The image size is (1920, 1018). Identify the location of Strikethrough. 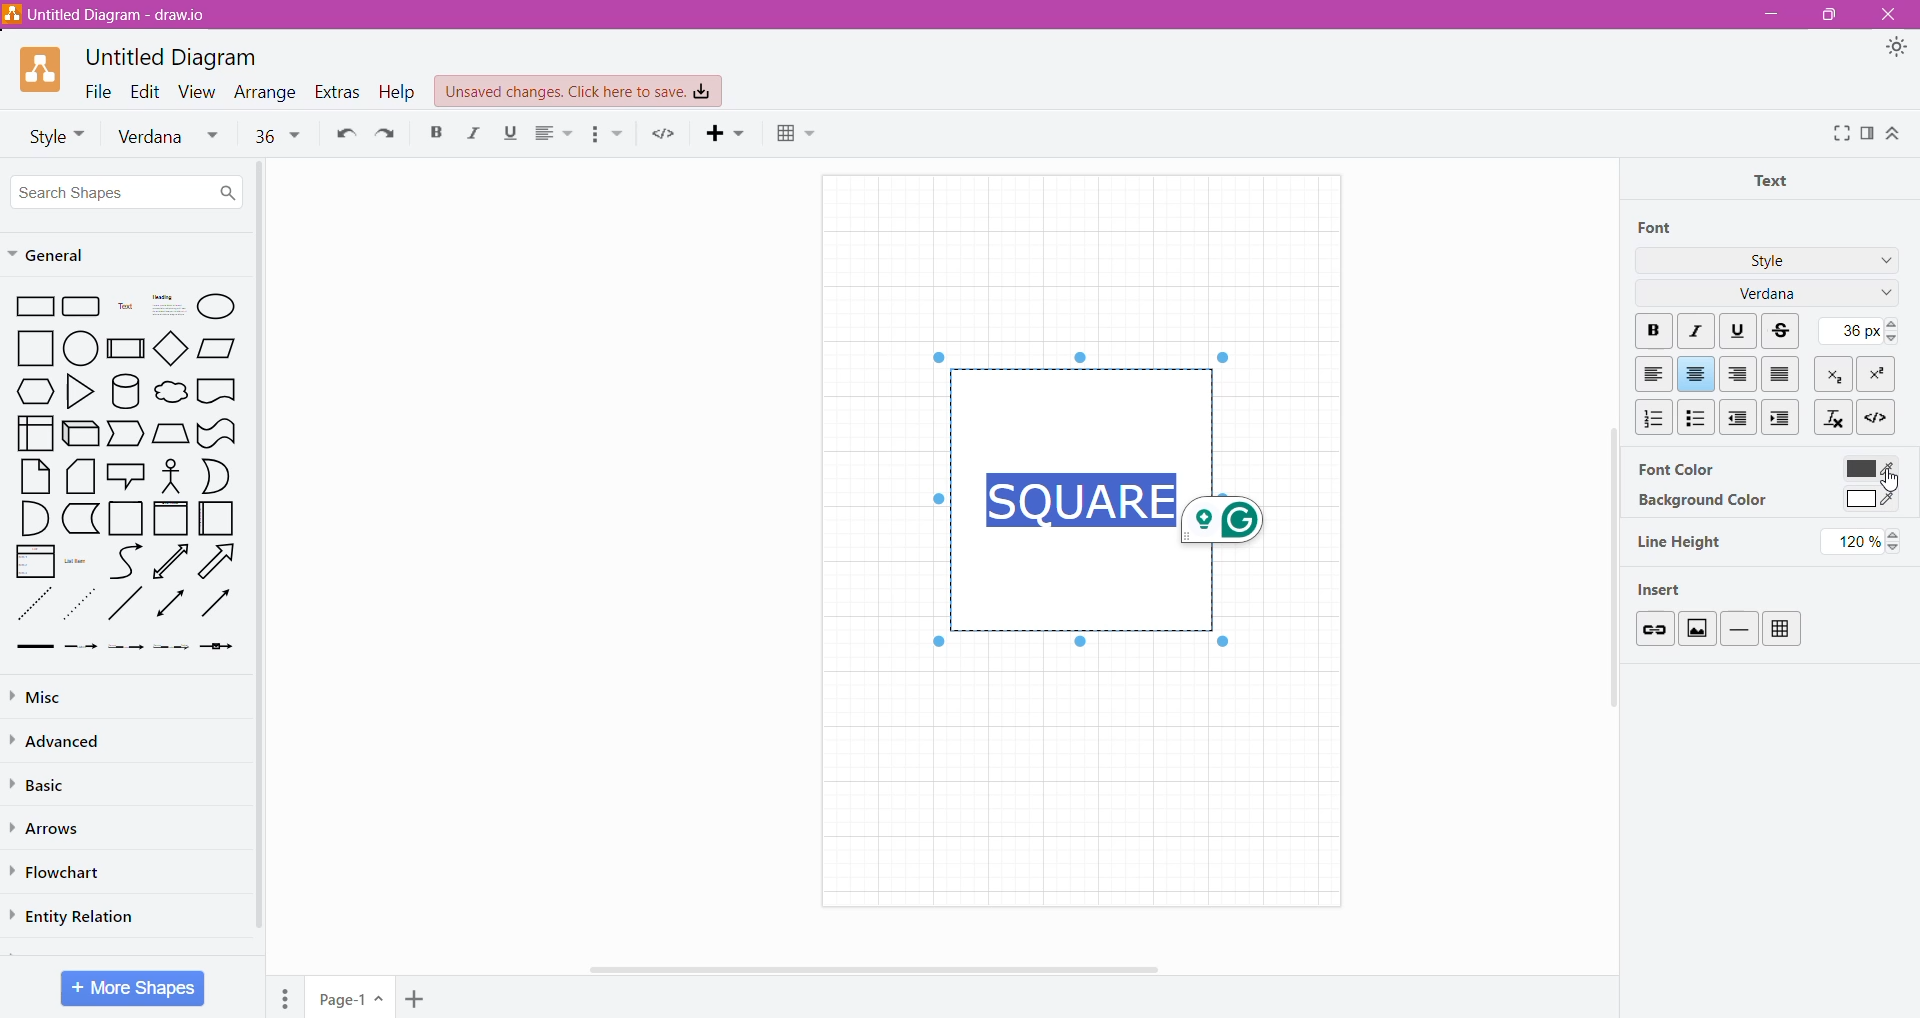
(1783, 331).